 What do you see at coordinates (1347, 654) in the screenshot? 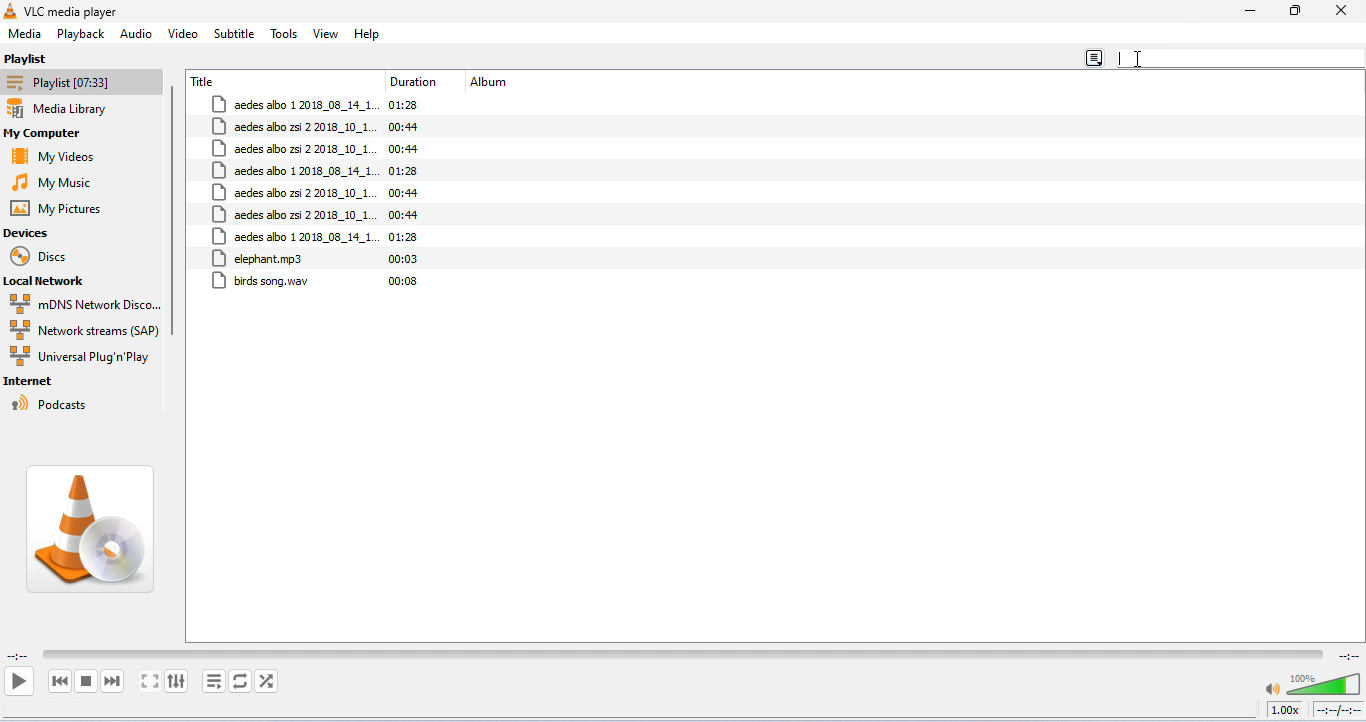
I see `remaining time` at bounding box center [1347, 654].